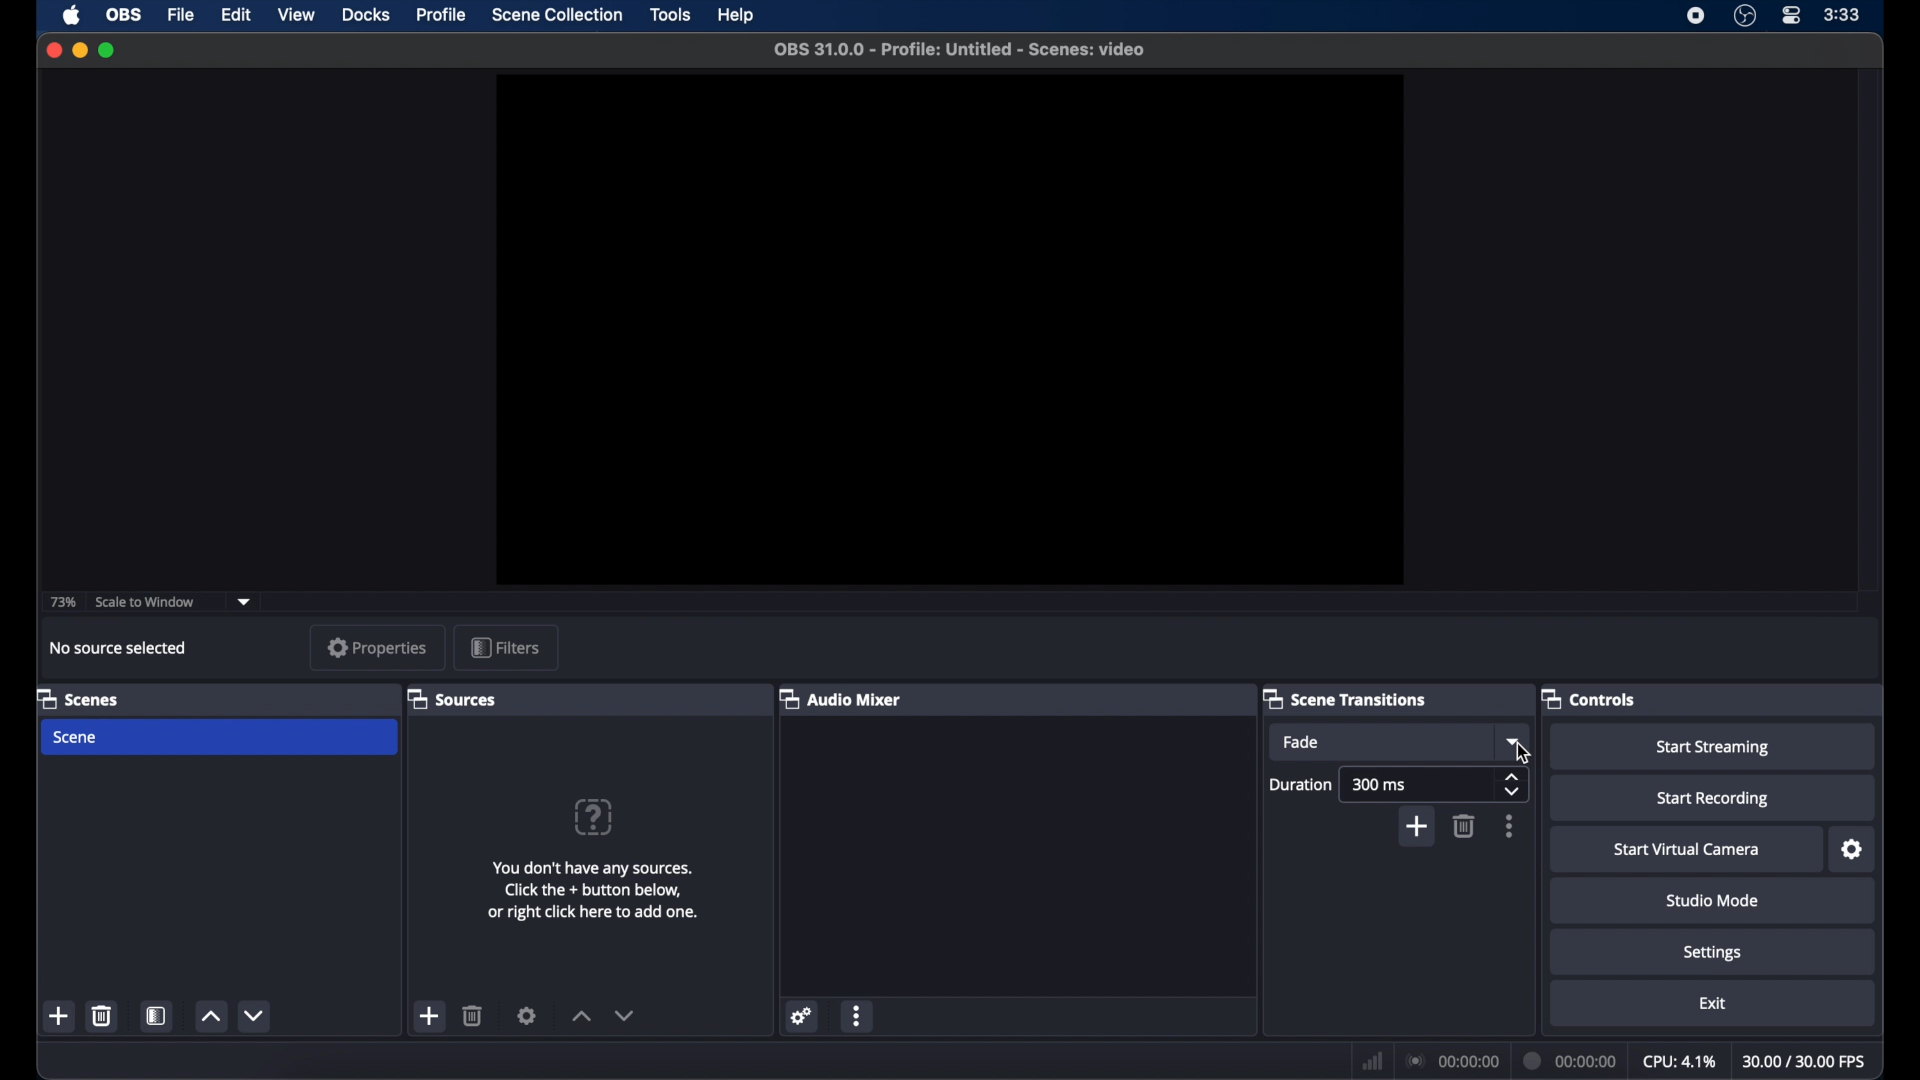 This screenshot has width=1920, height=1080. Describe the element at coordinates (473, 1016) in the screenshot. I see `delete` at that location.